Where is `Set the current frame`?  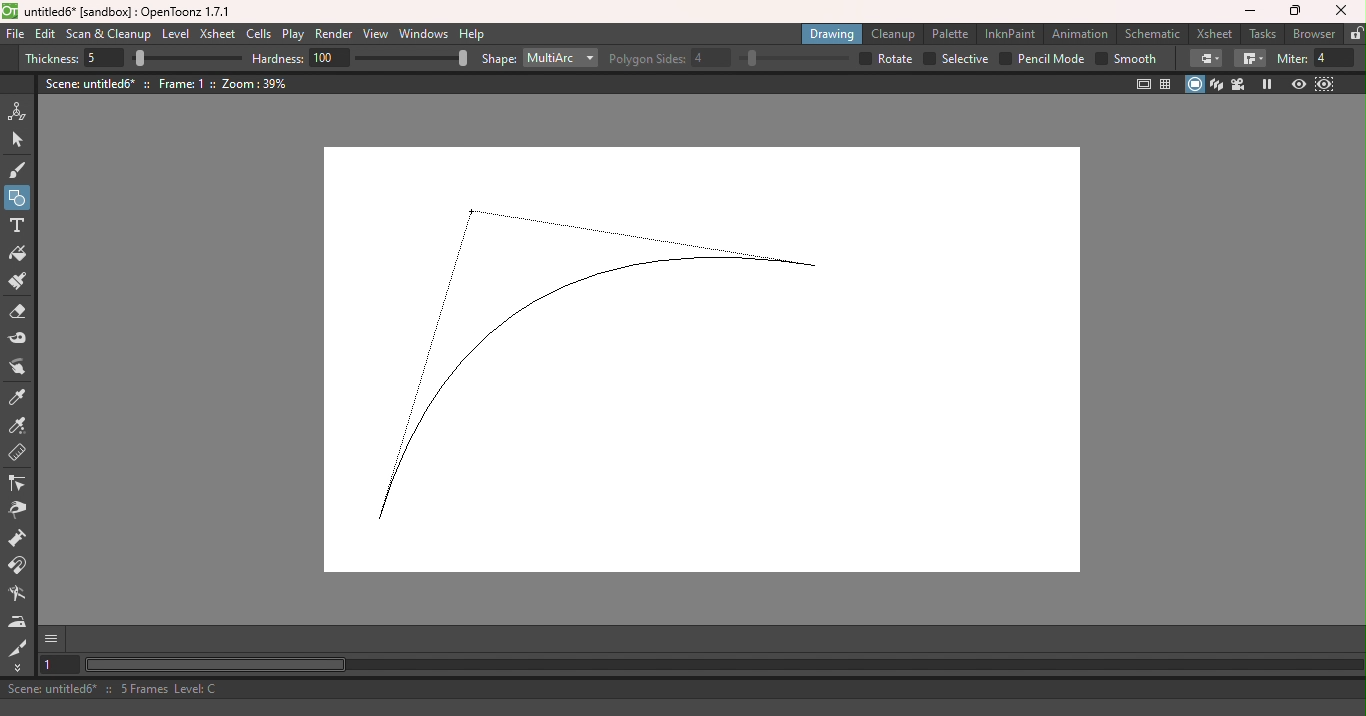
Set the current frame is located at coordinates (59, 666).